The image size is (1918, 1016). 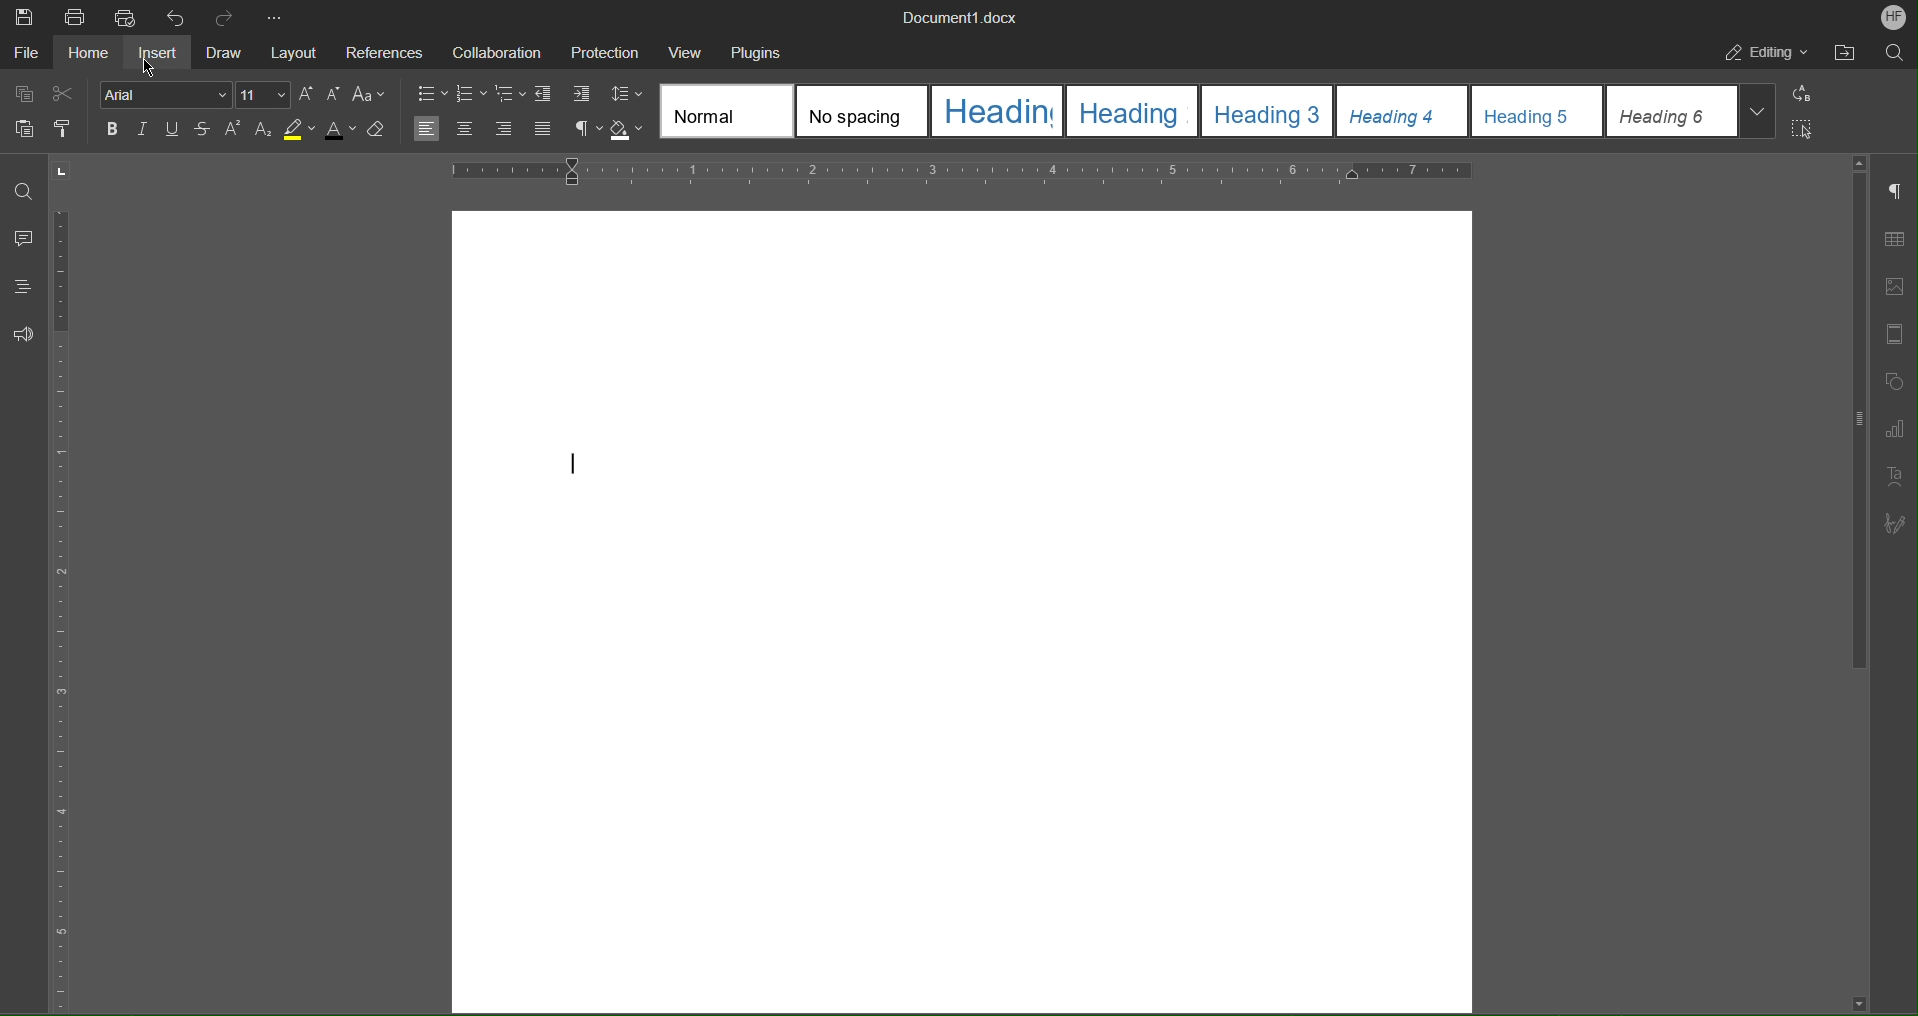 What do you see at coordinates (1266, 112) in the screenshot?
I see `Heading 3` at bounding box center [1266, 112].